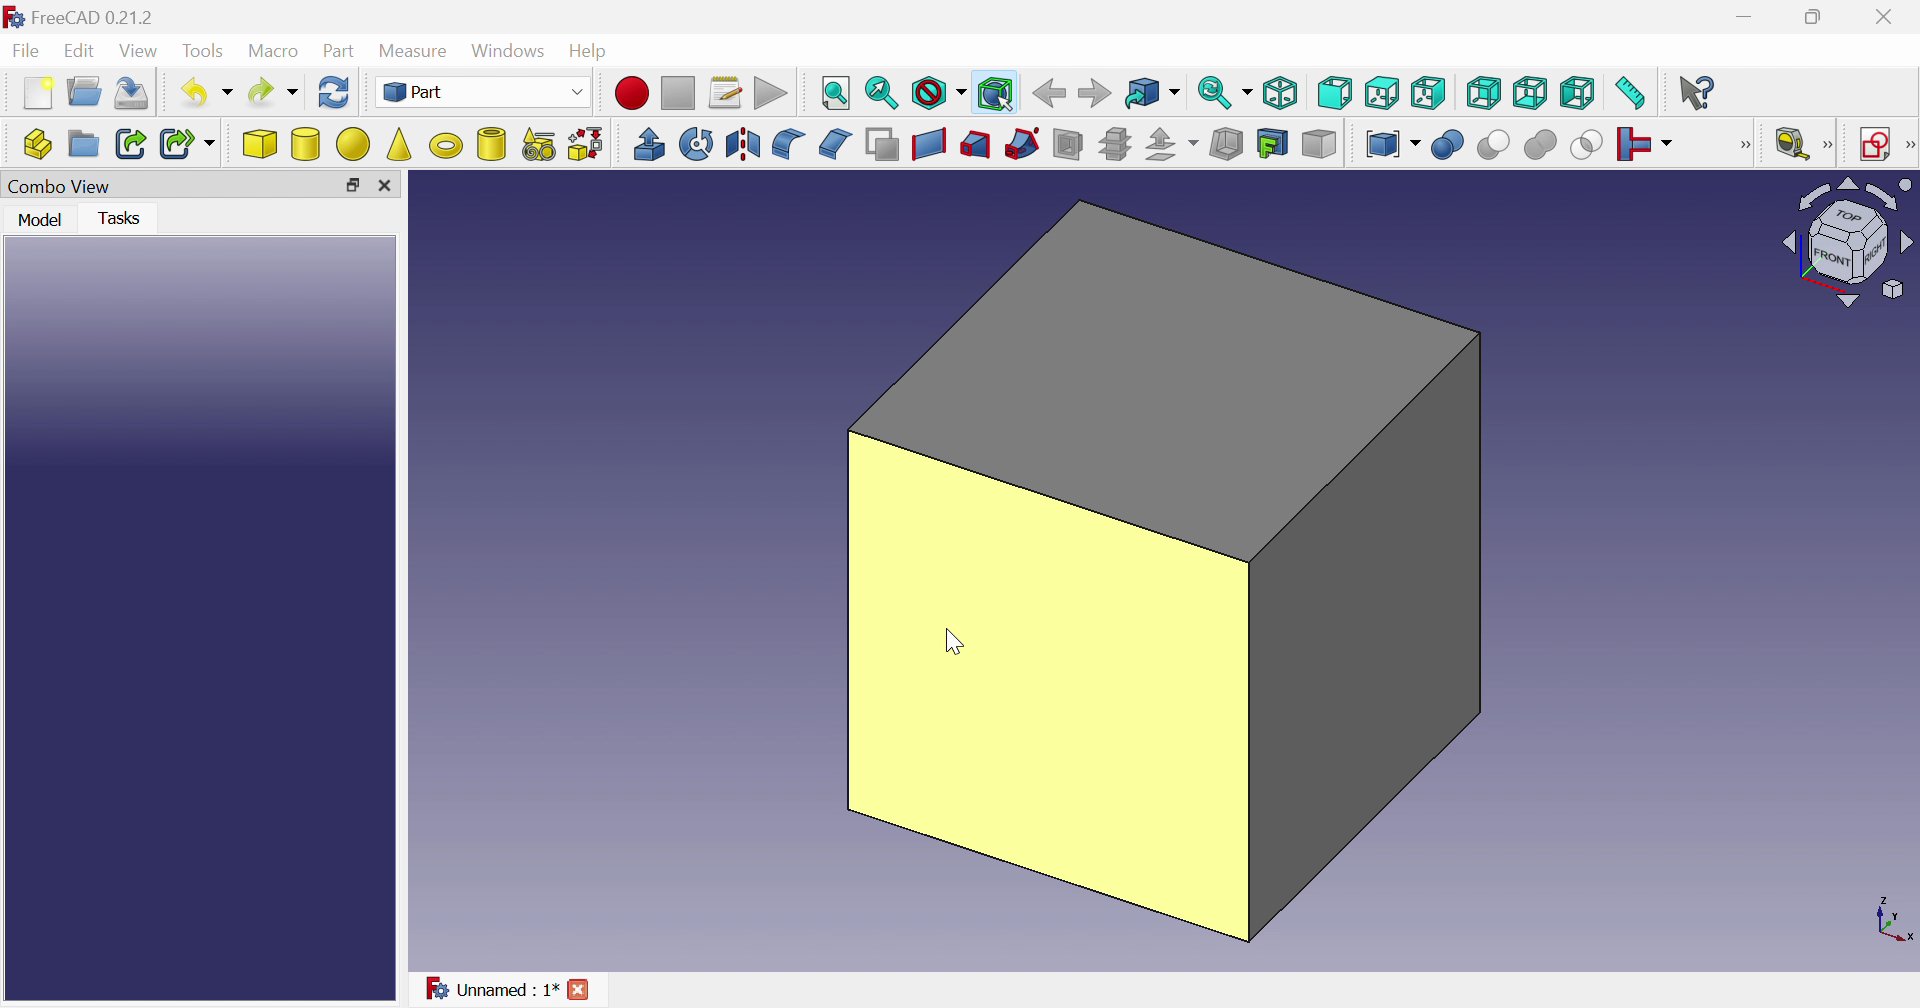 The width and height of the screenshot is (1920, 1008). I want to click on Create group, so click(84, 145).